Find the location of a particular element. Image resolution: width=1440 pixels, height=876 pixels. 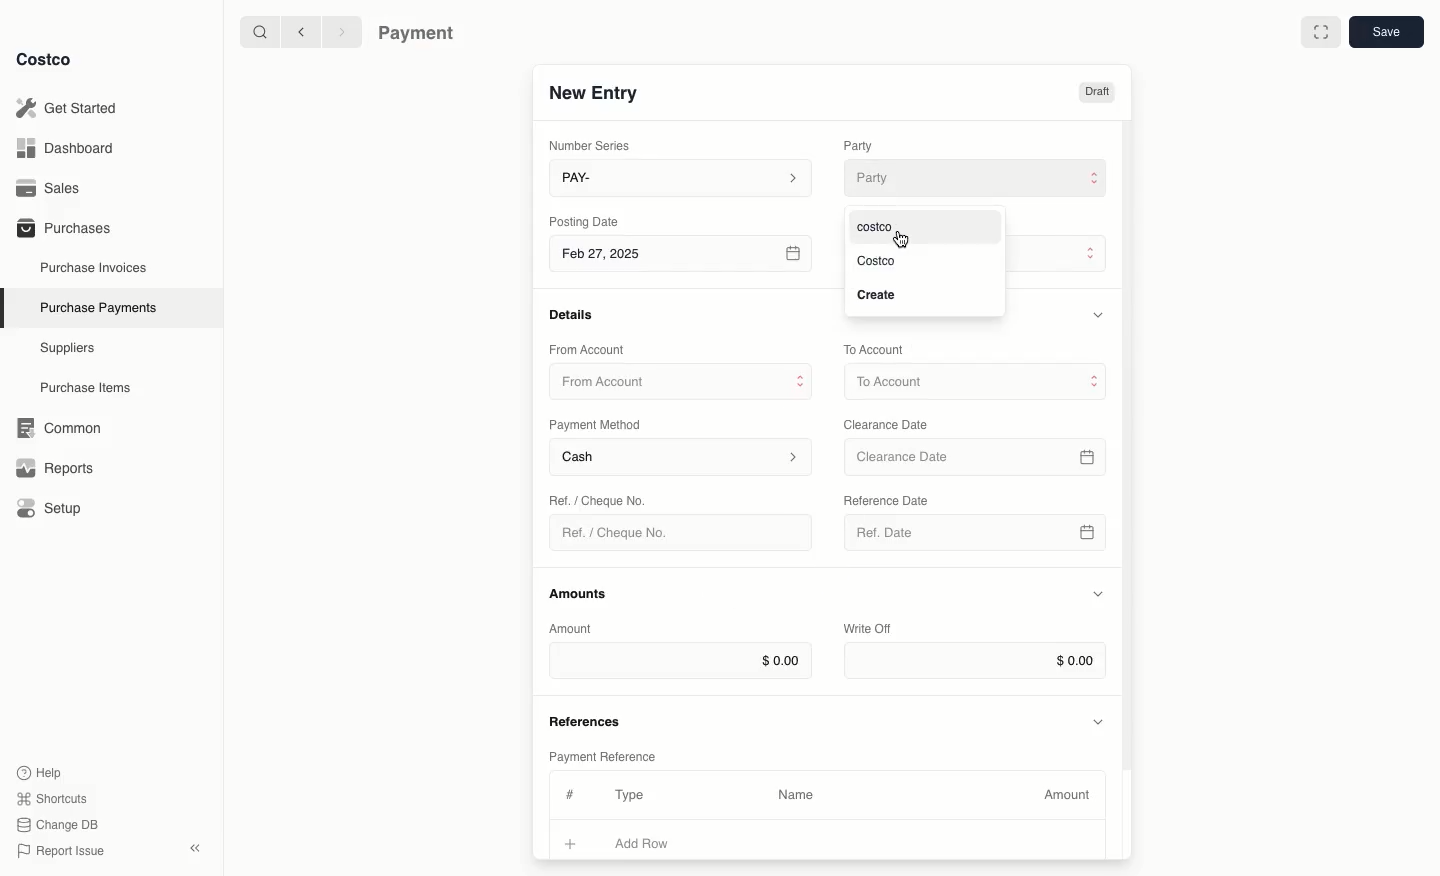

Draft is located at coordinates (1096, 92).